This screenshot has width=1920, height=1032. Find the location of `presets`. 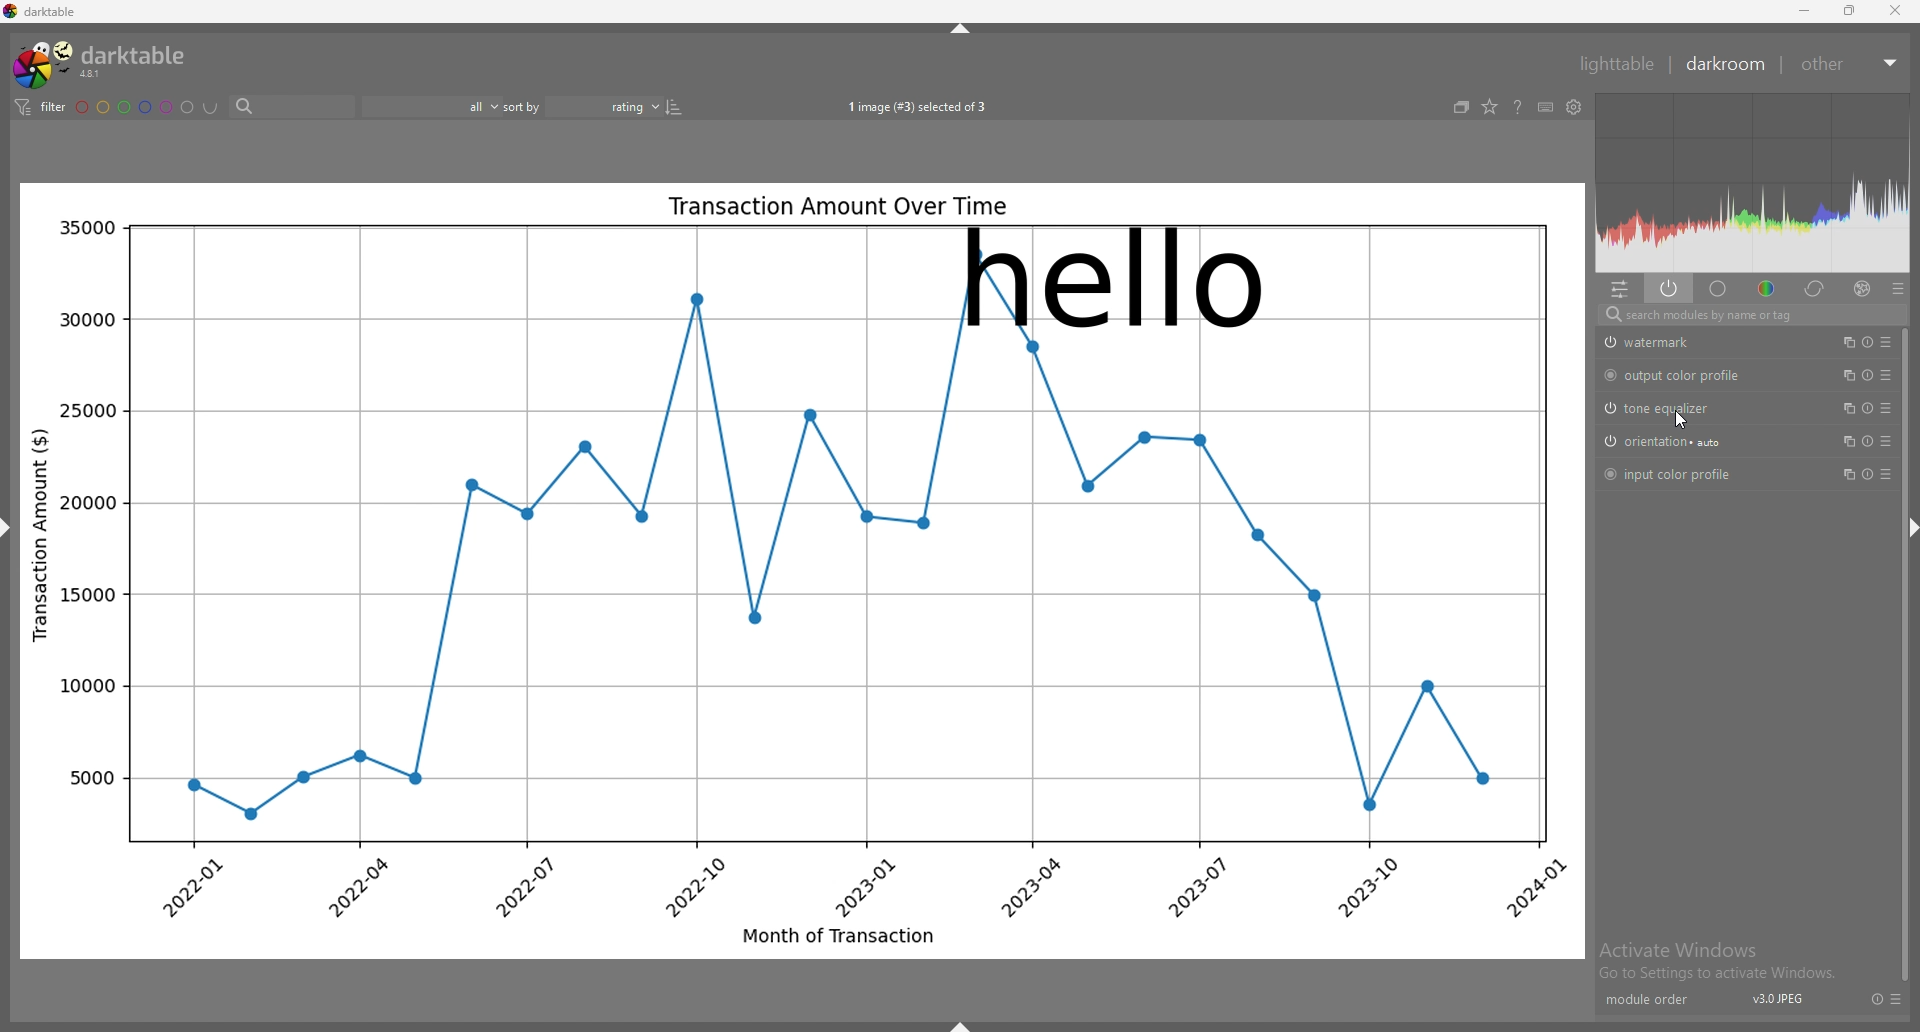

presets is located at coordinates (1894, 999).